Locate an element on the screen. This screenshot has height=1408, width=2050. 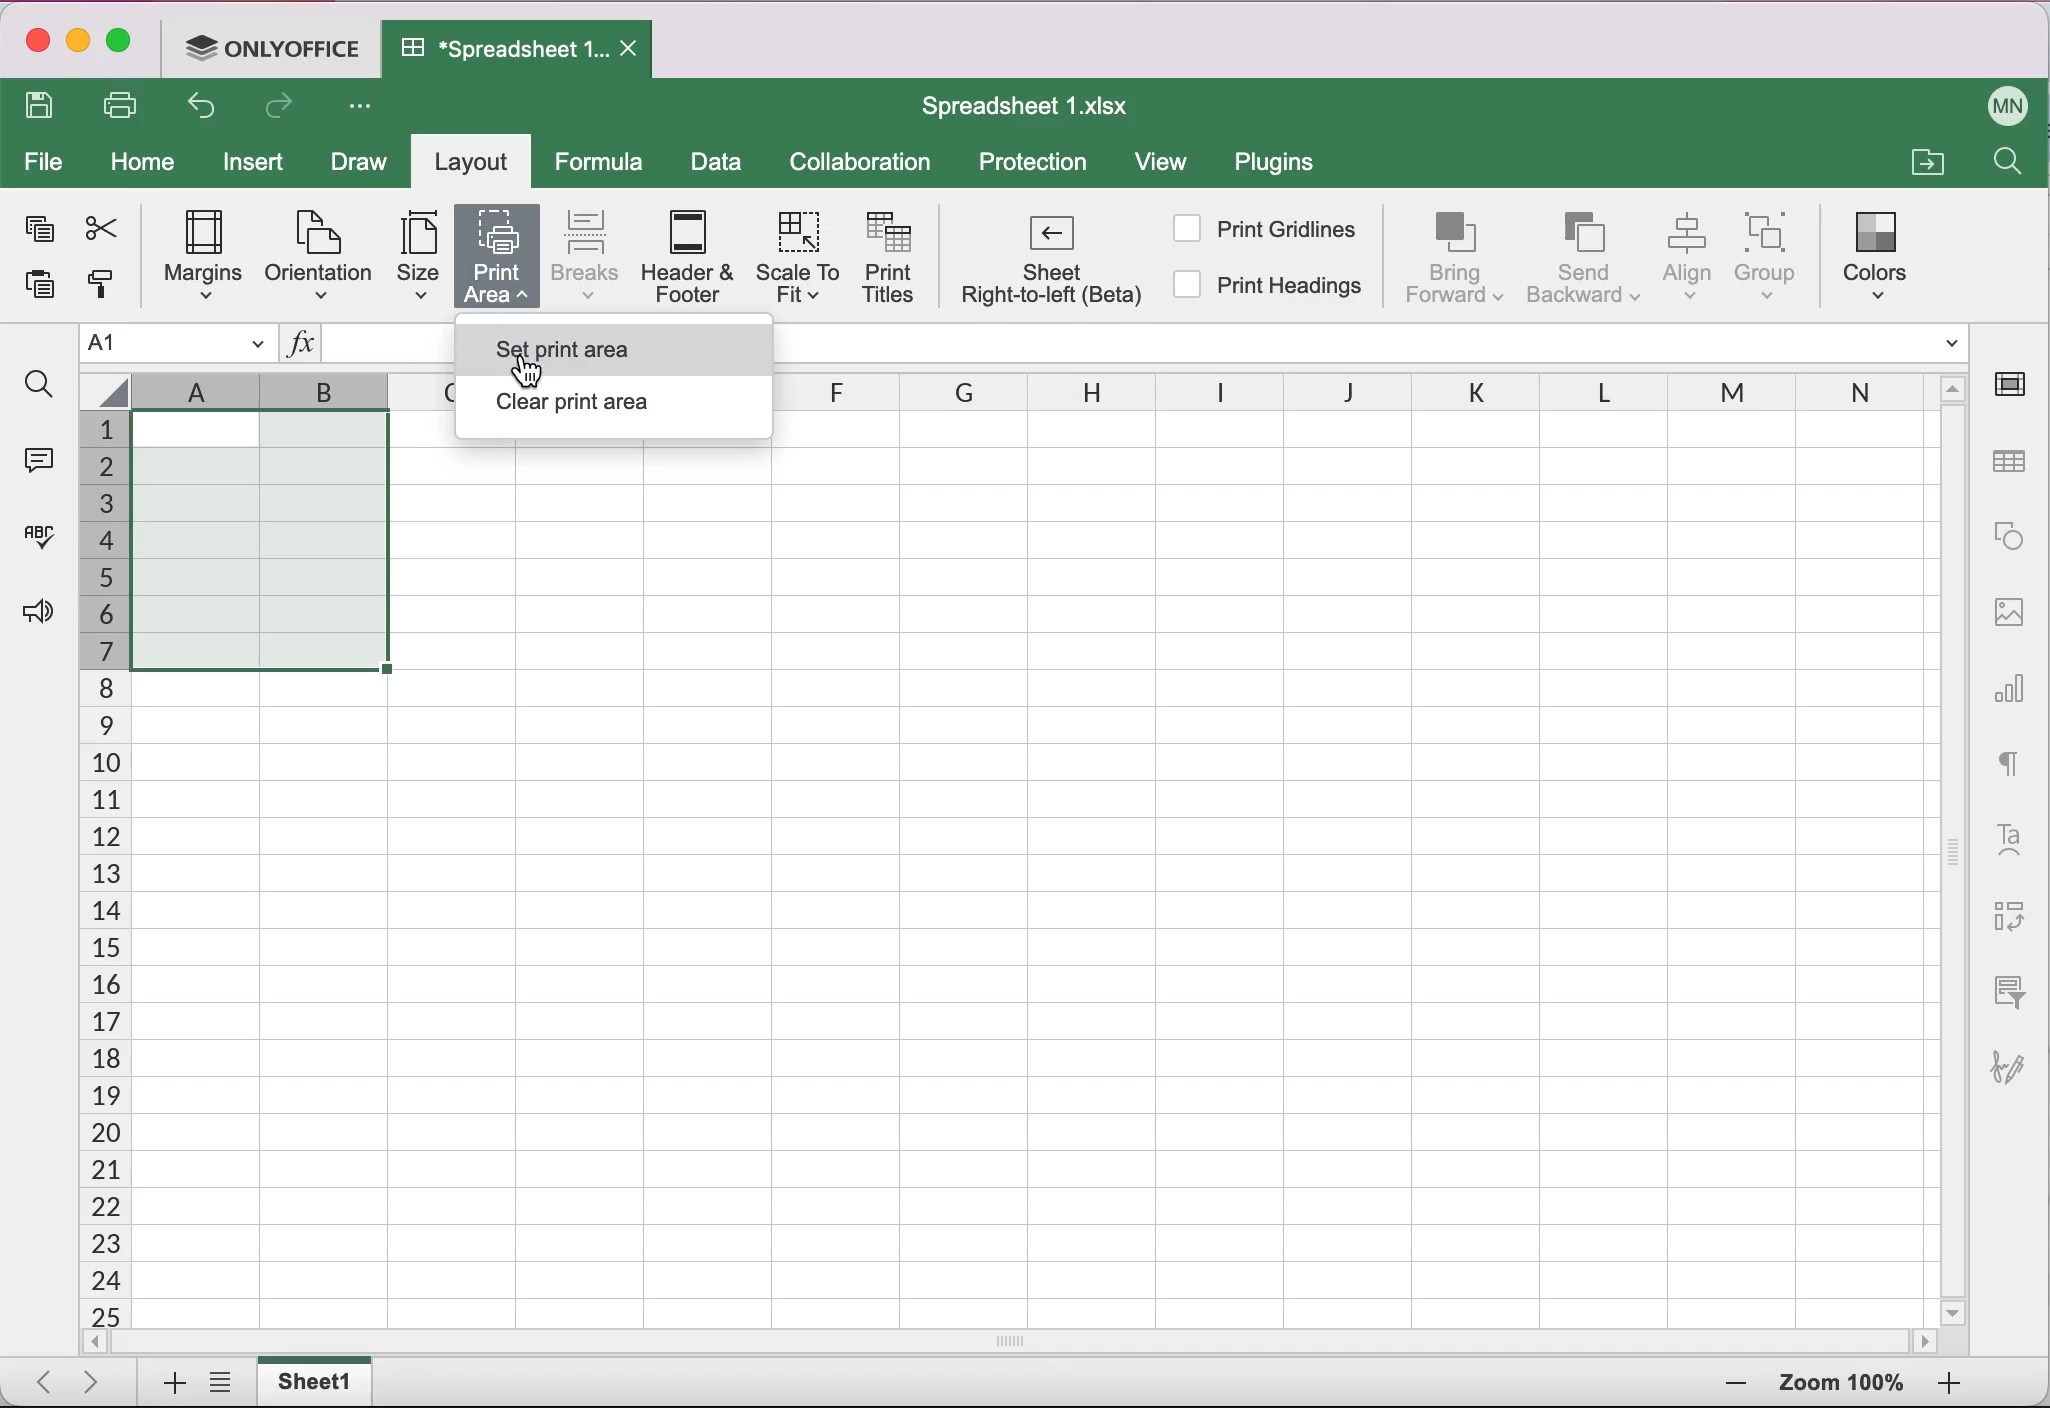
find is located at coordinates (38, 385).